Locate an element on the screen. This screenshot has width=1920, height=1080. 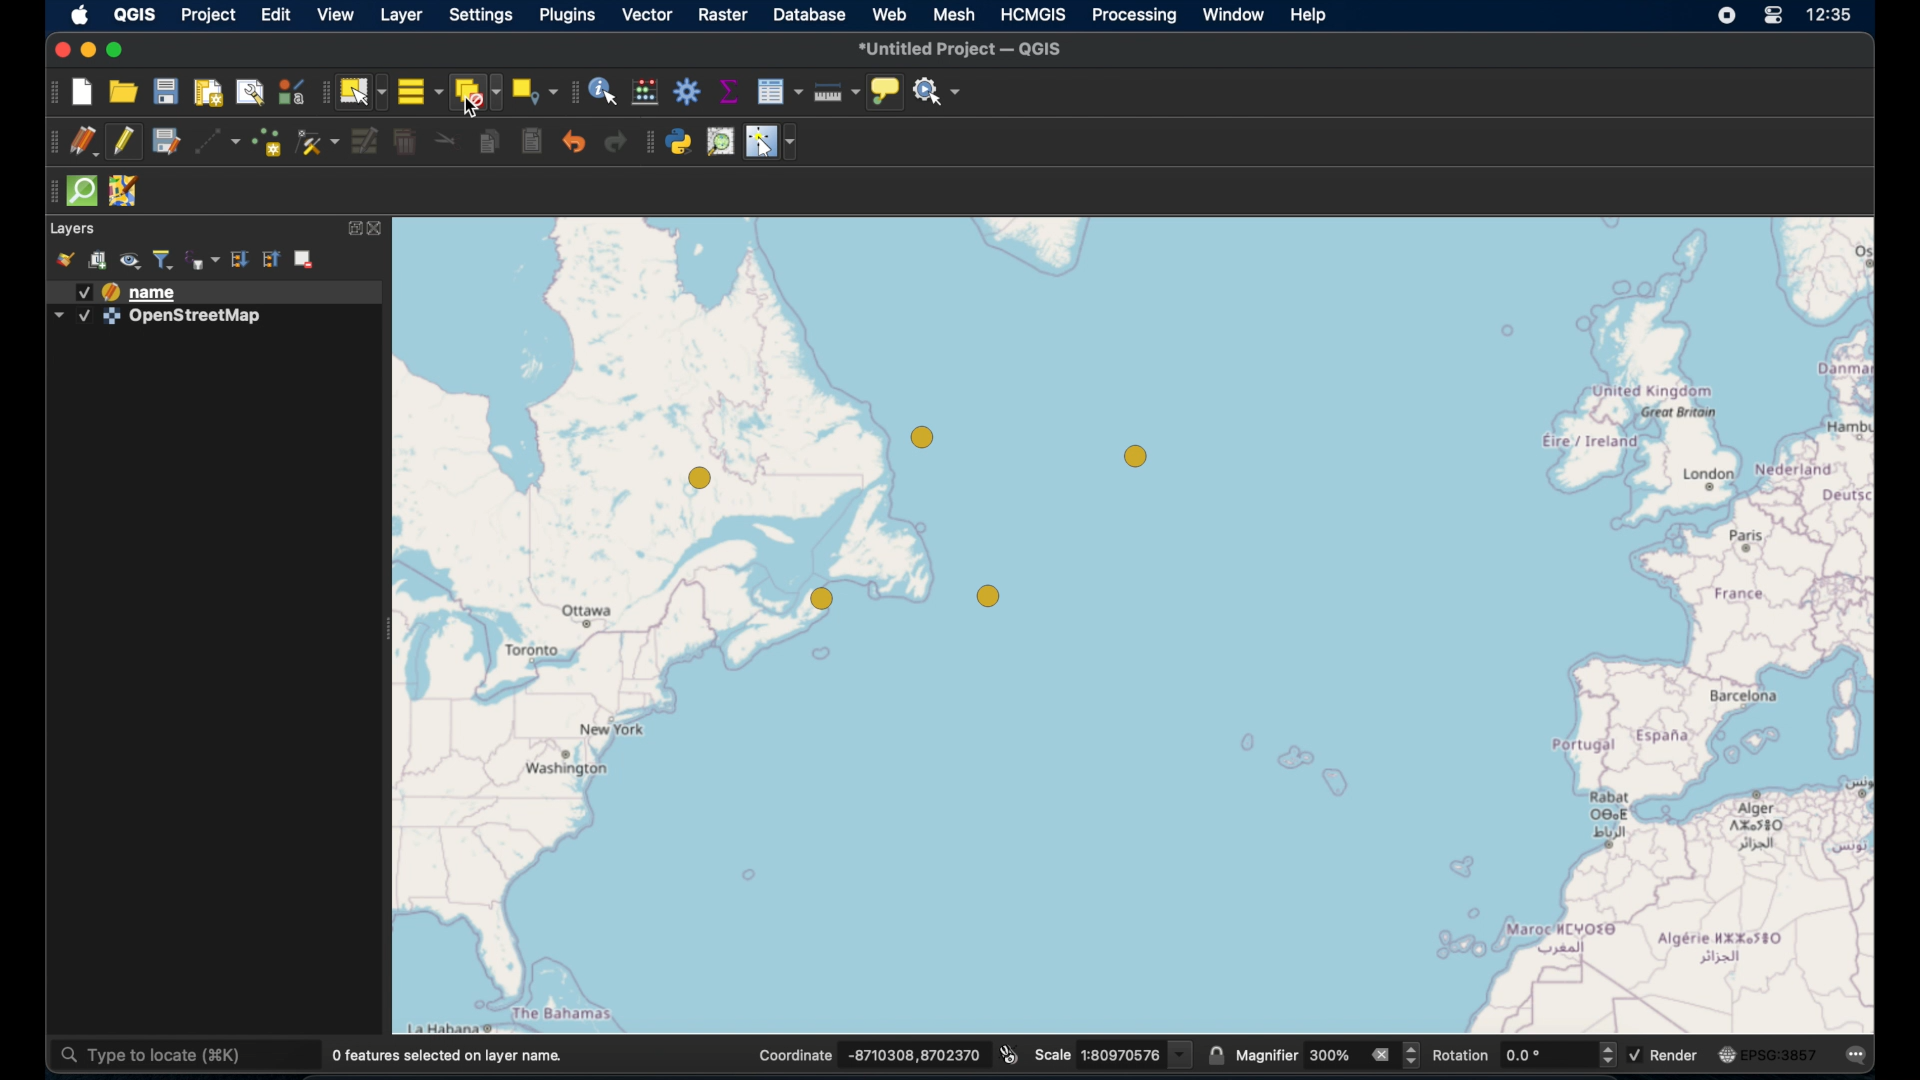
jsom remote is located at coordinates (123, 190).